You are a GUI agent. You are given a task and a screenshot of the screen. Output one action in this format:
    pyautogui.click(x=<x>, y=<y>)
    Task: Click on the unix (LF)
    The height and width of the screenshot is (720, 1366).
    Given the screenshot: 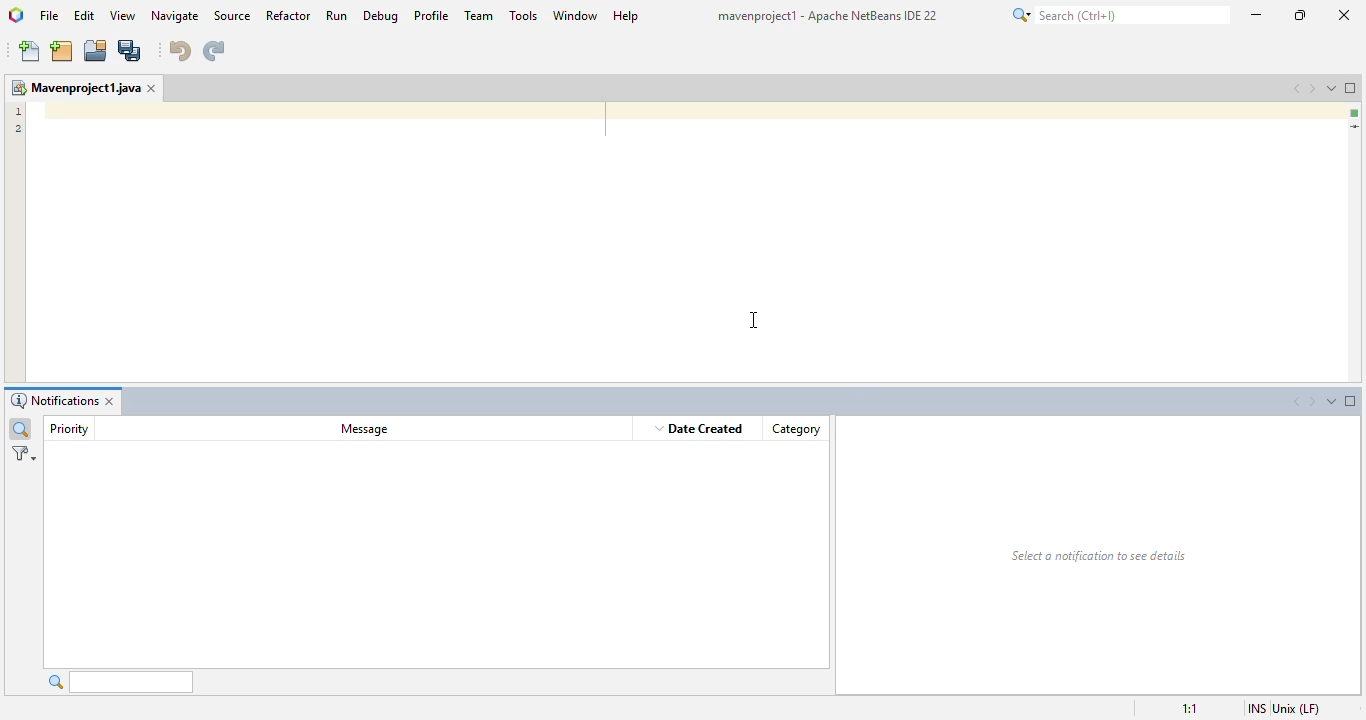 What is the action you would take?
    pyautogui.click(x=1299, y=707)
    